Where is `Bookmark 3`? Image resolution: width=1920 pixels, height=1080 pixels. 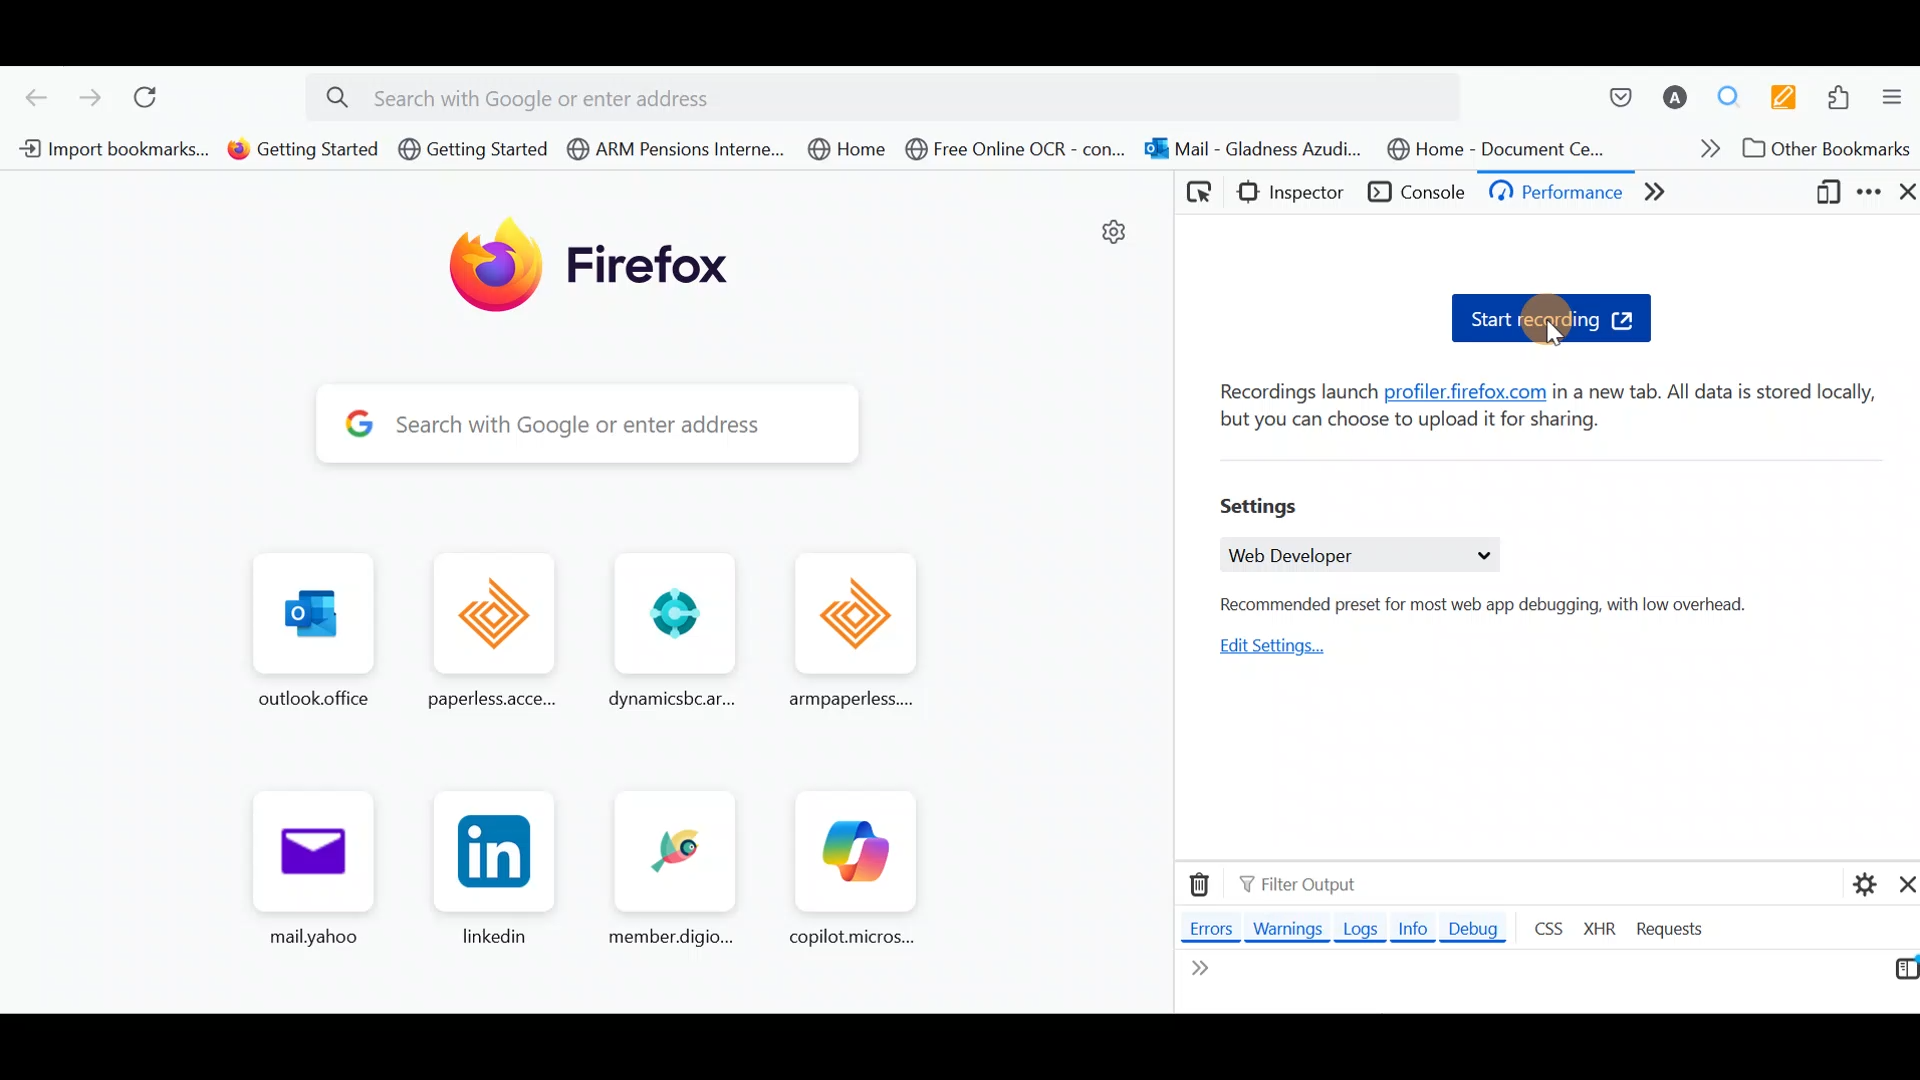 Bookmark 3 is located at coordinates (473, 149).